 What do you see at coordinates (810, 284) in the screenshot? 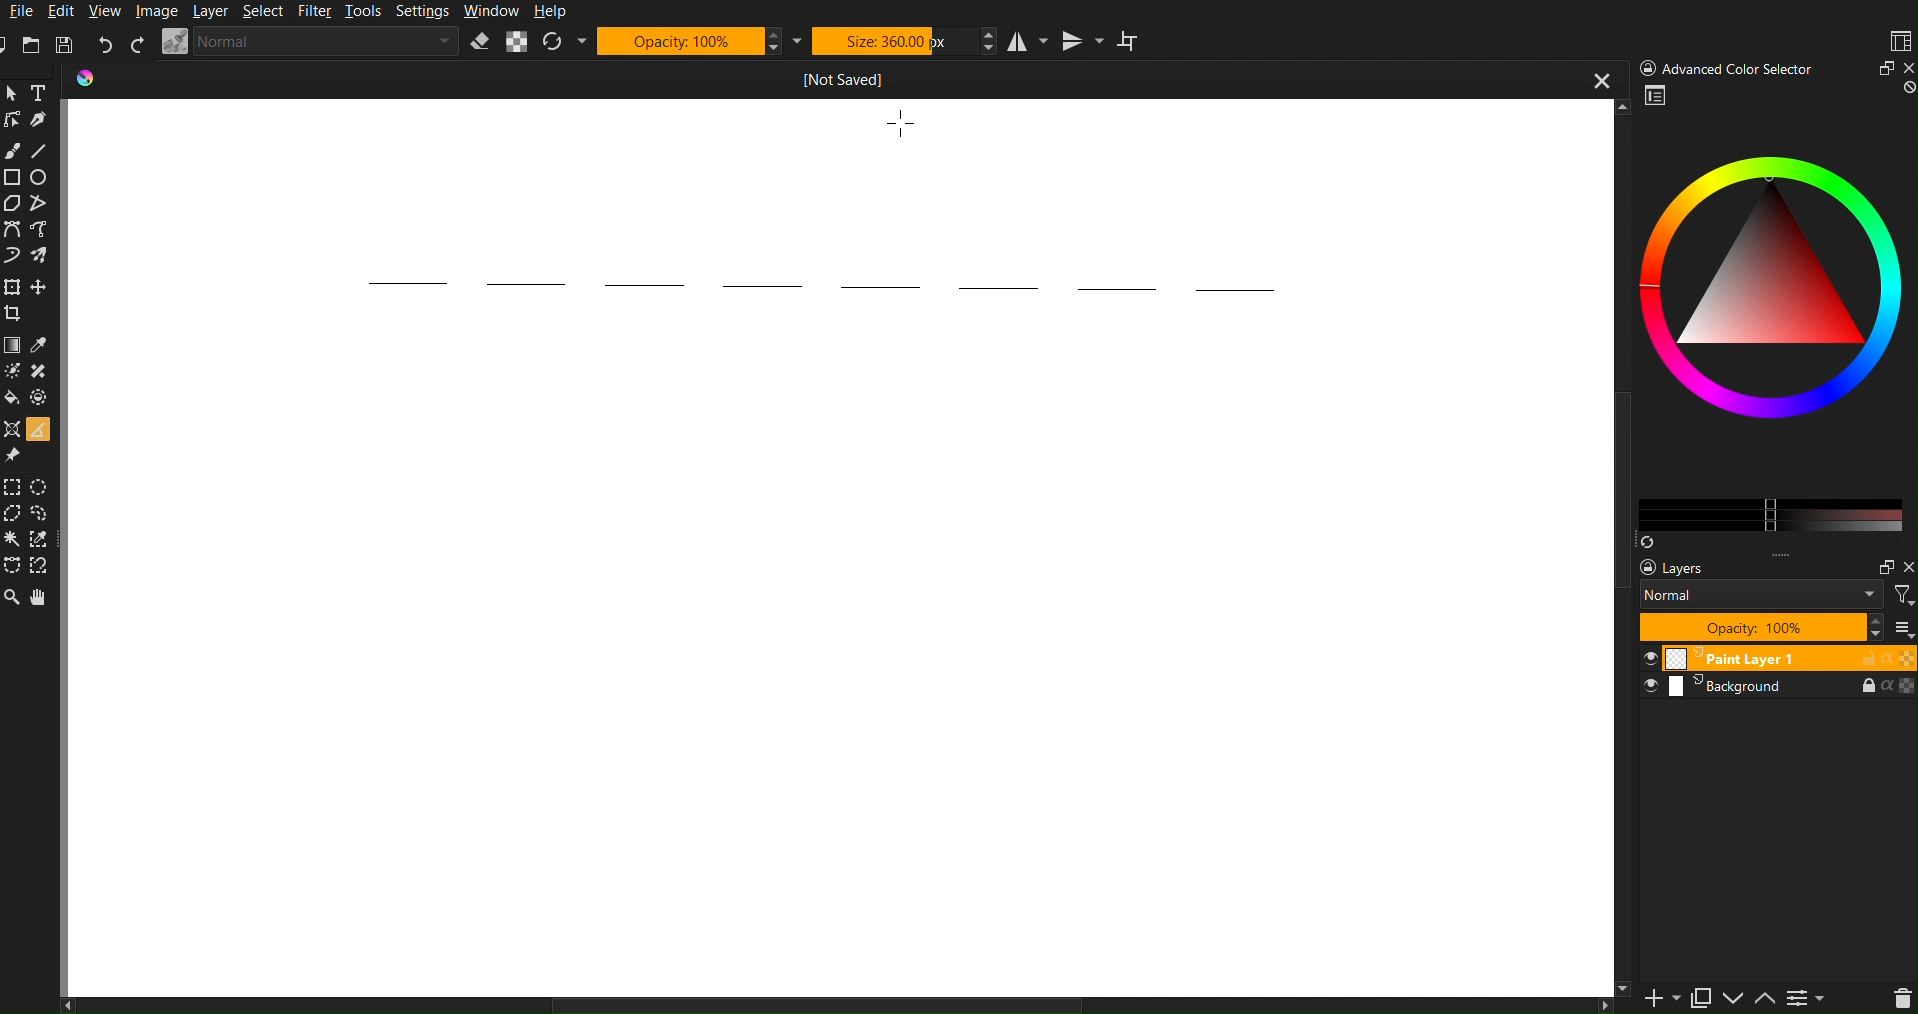
I see `Measurement Line` at bounding box center [810, 284].